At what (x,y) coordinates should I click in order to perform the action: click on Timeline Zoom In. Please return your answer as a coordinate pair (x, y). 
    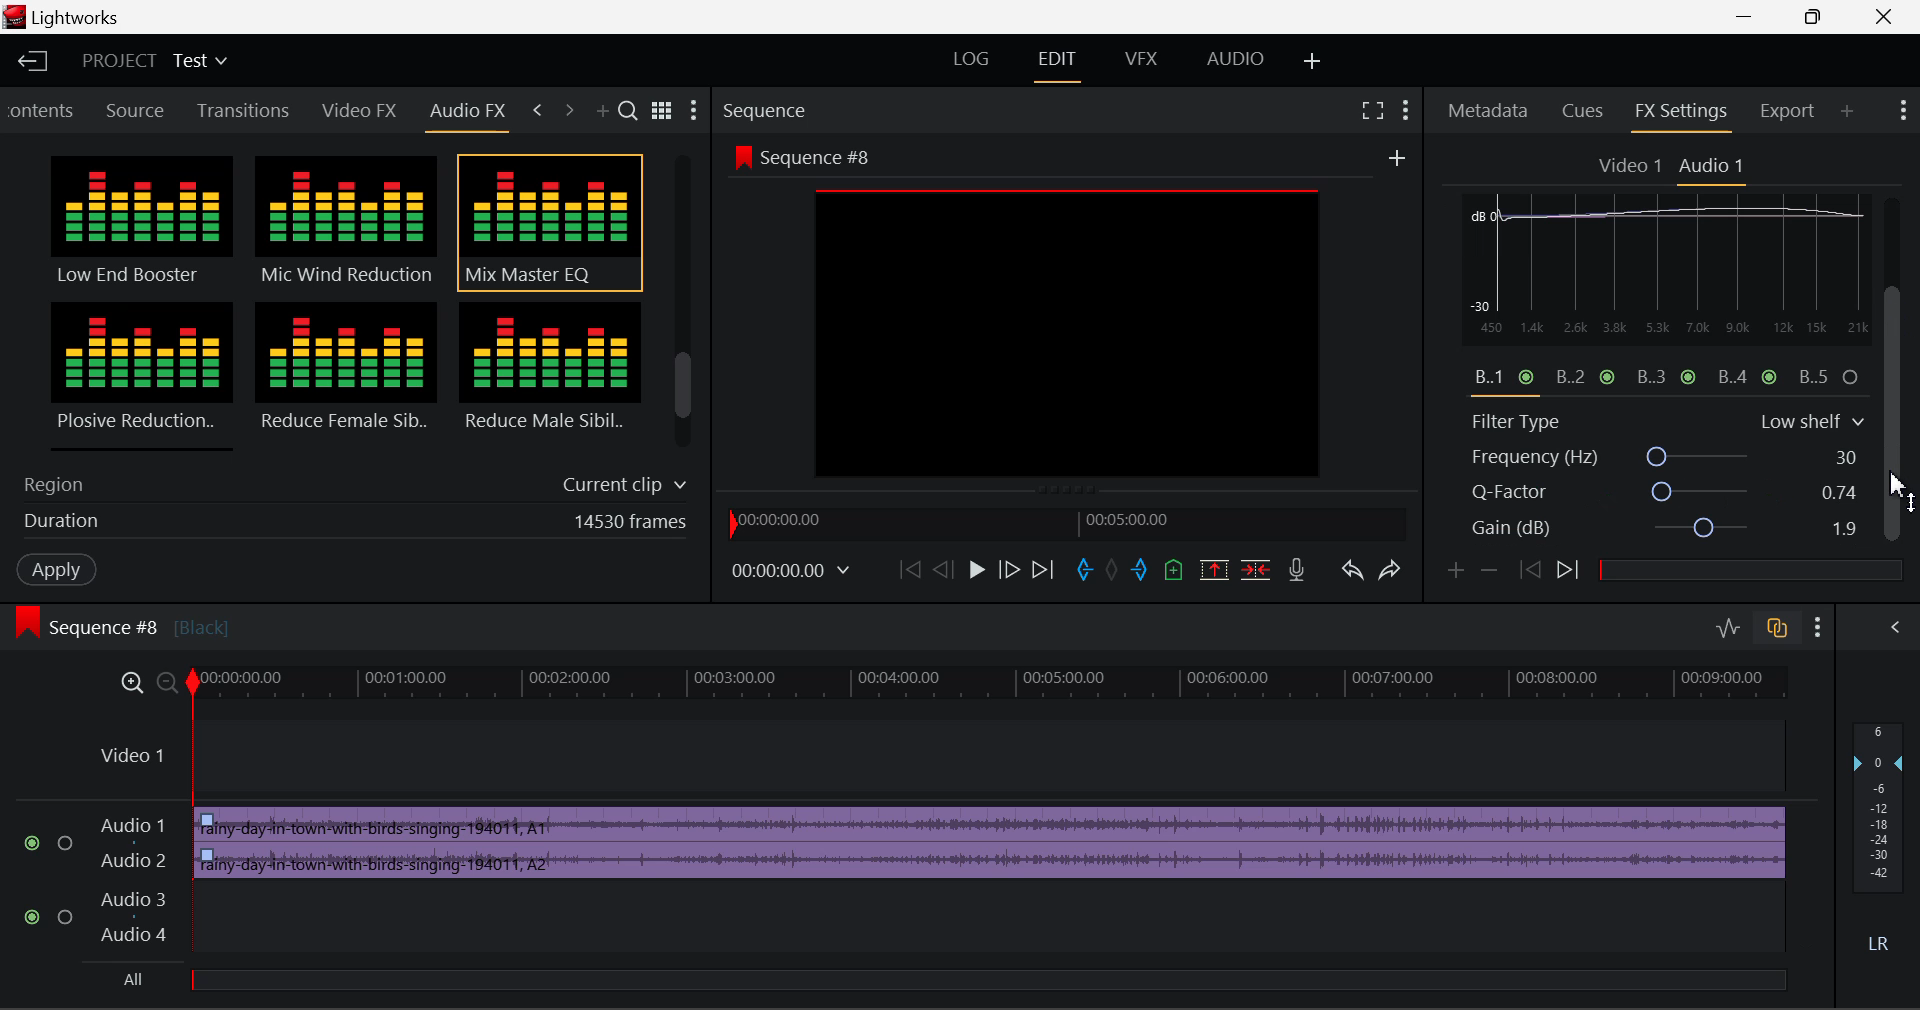
    Looking at the image, I should click on (134, 684).